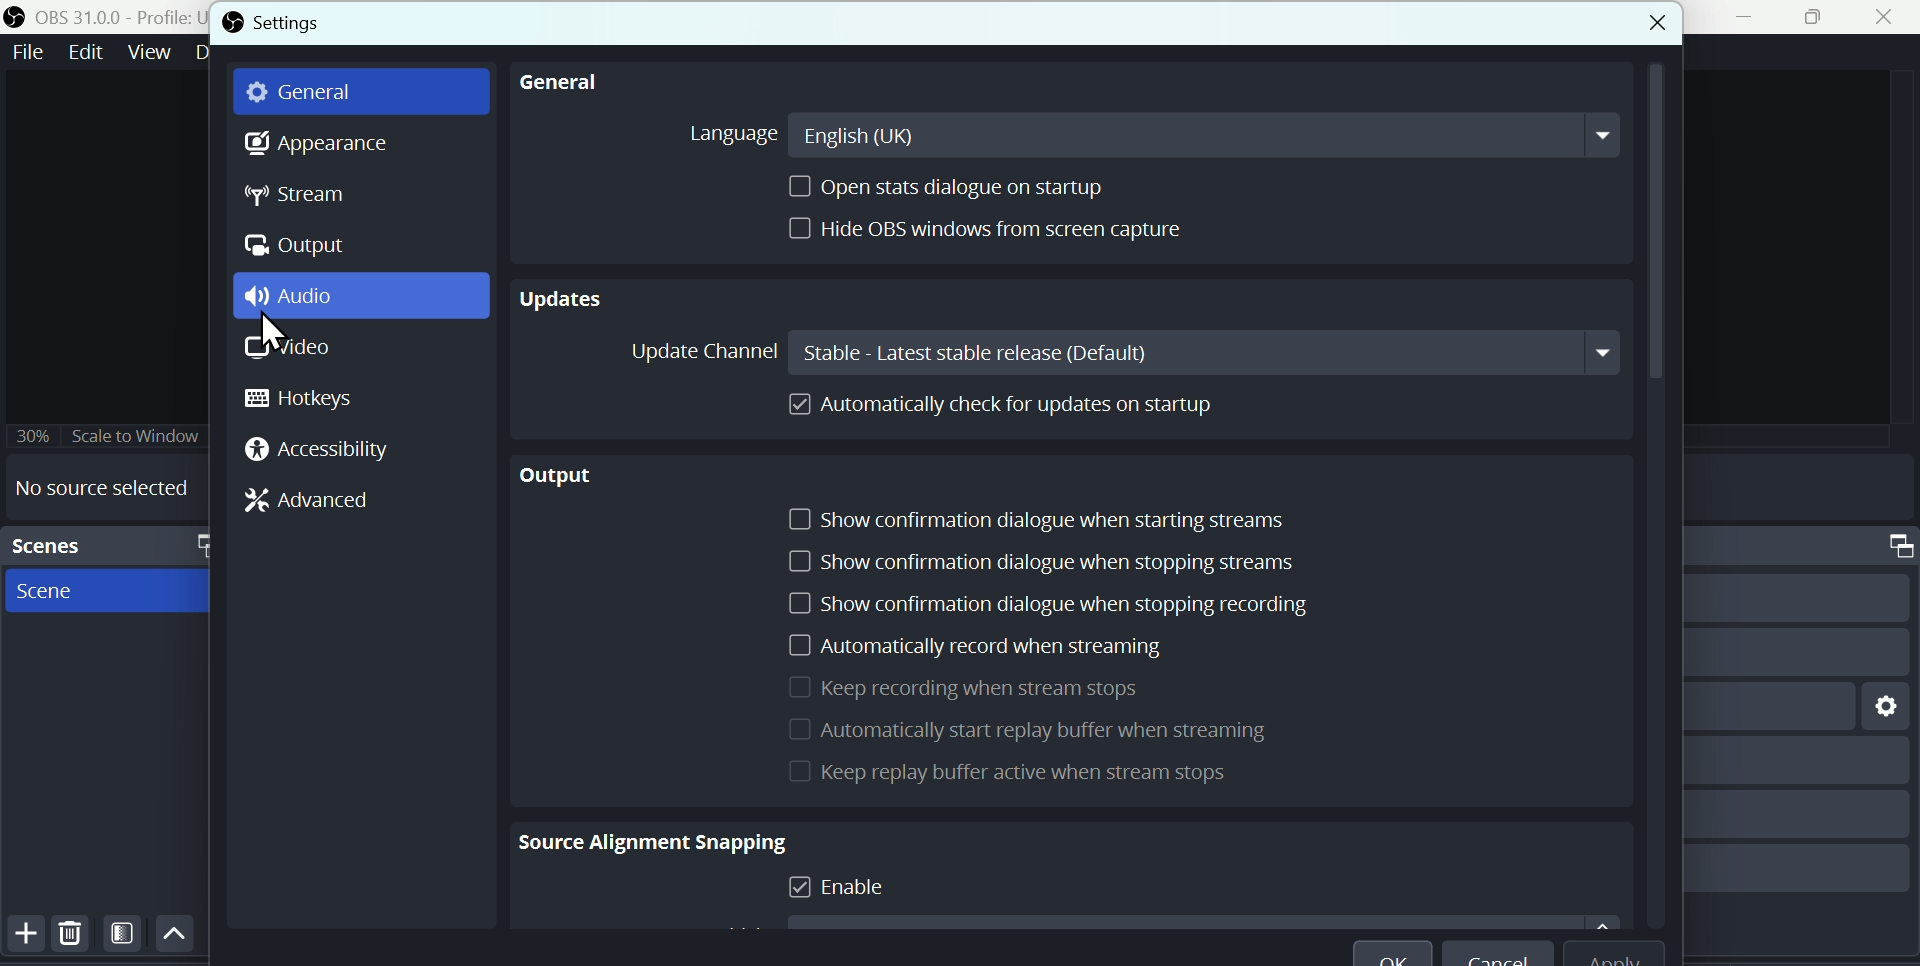  Describe the element at coordinates (313, 400) in the screenshot. I see `Hotkeys` at that location.